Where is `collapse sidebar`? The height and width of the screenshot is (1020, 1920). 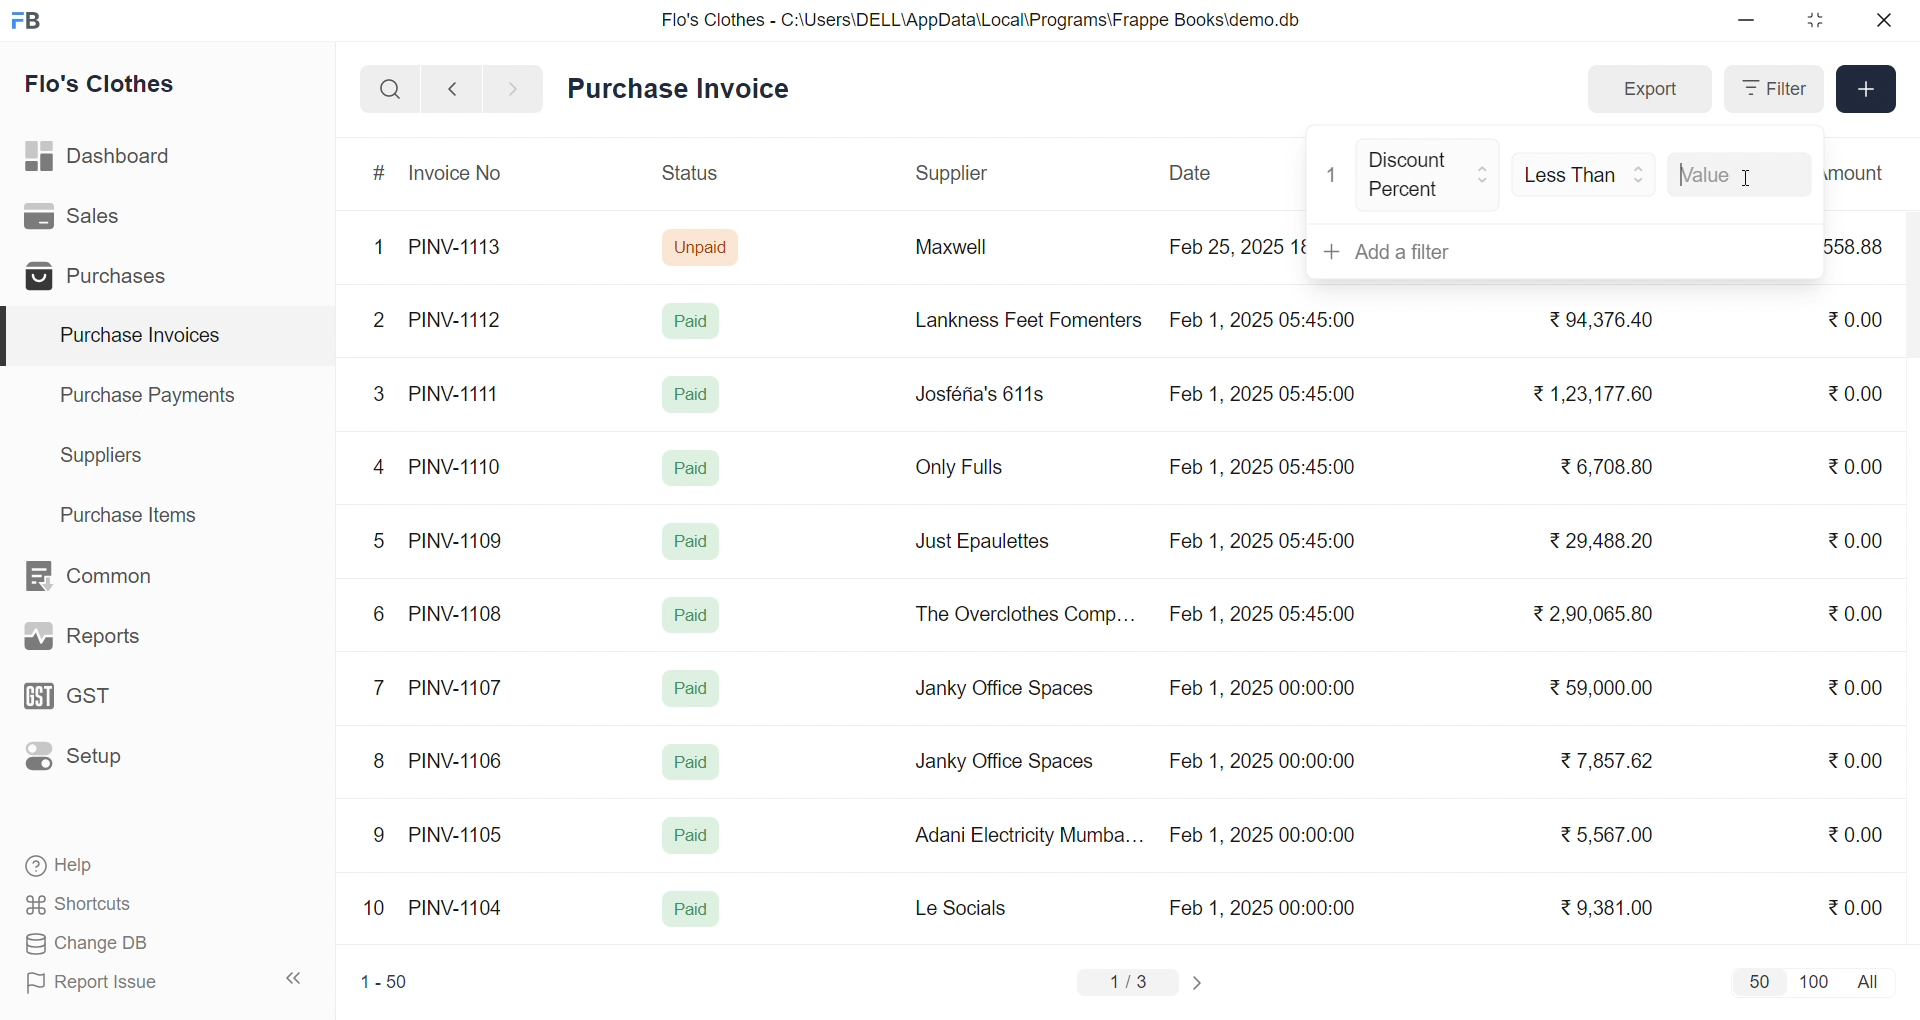 collapse sidebar is located at coordinates (295, 979).